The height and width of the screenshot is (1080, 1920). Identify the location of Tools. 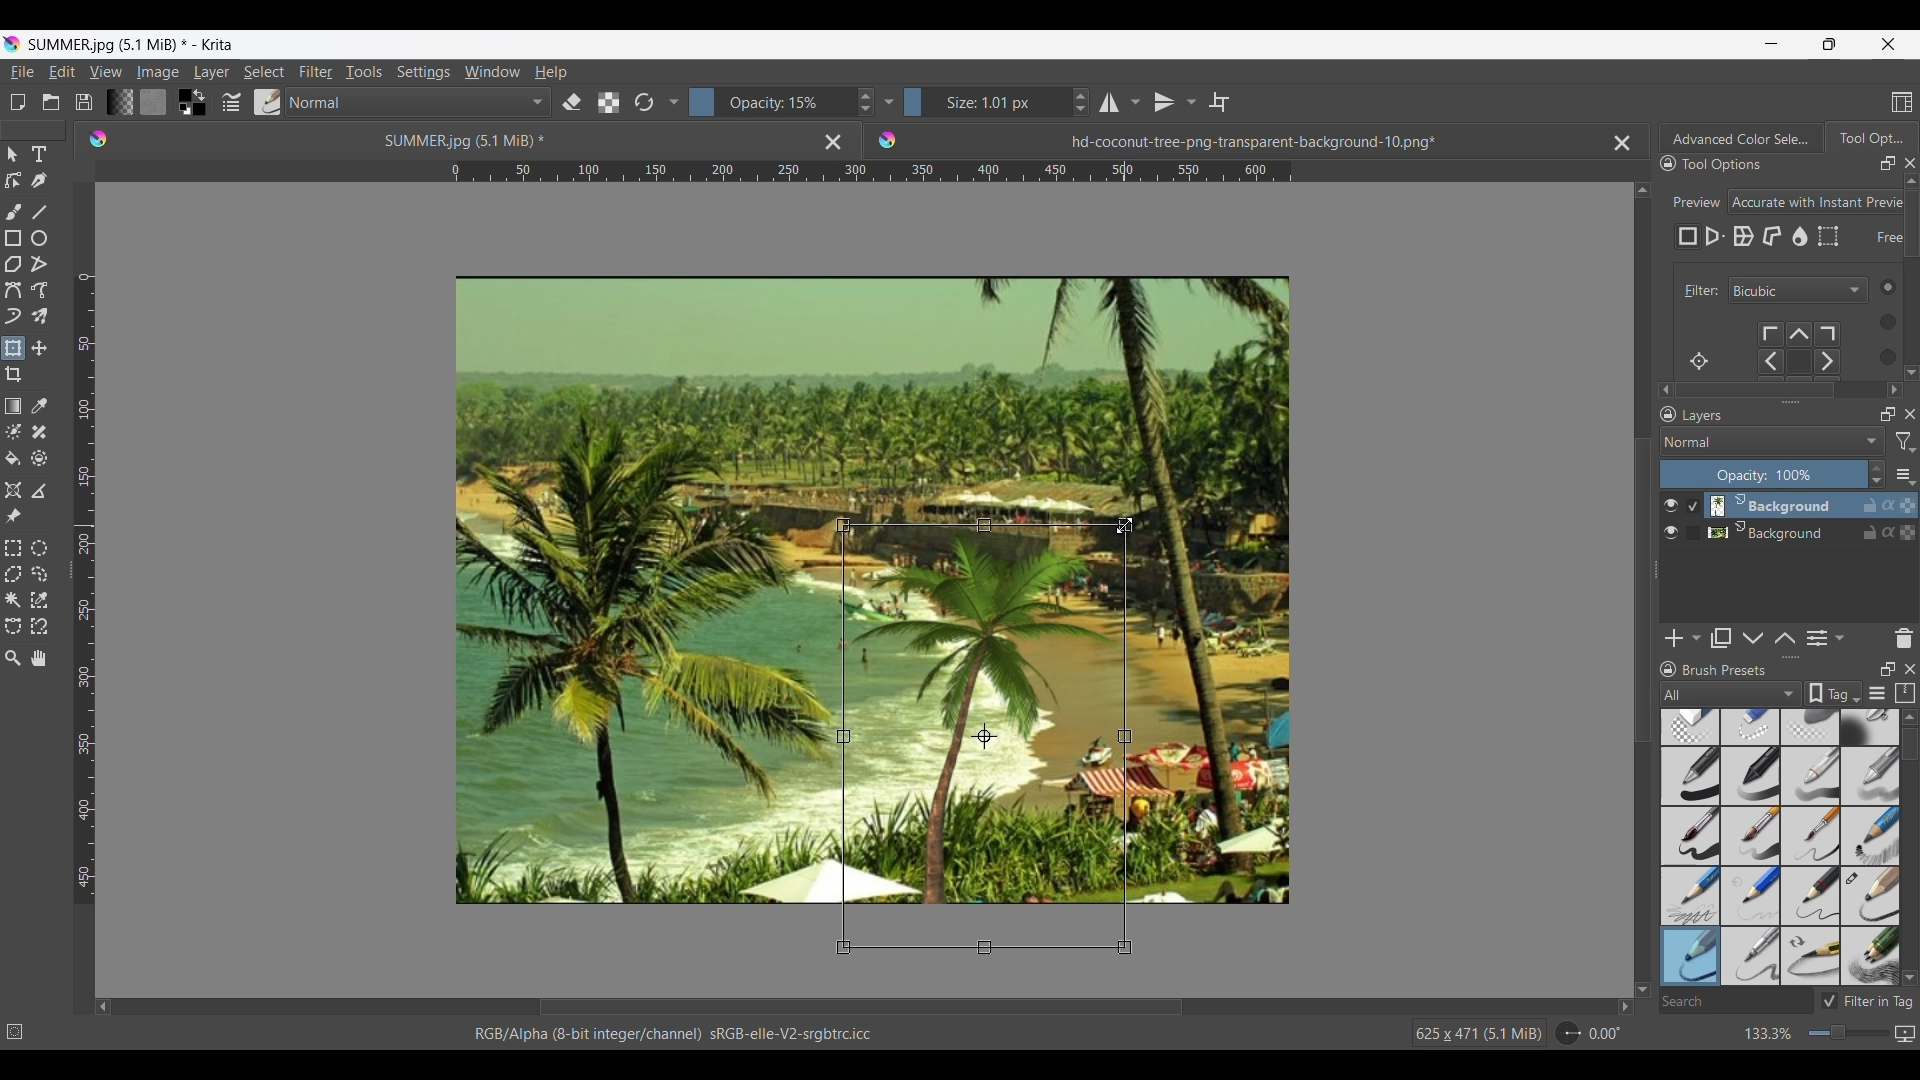
(363, 71).